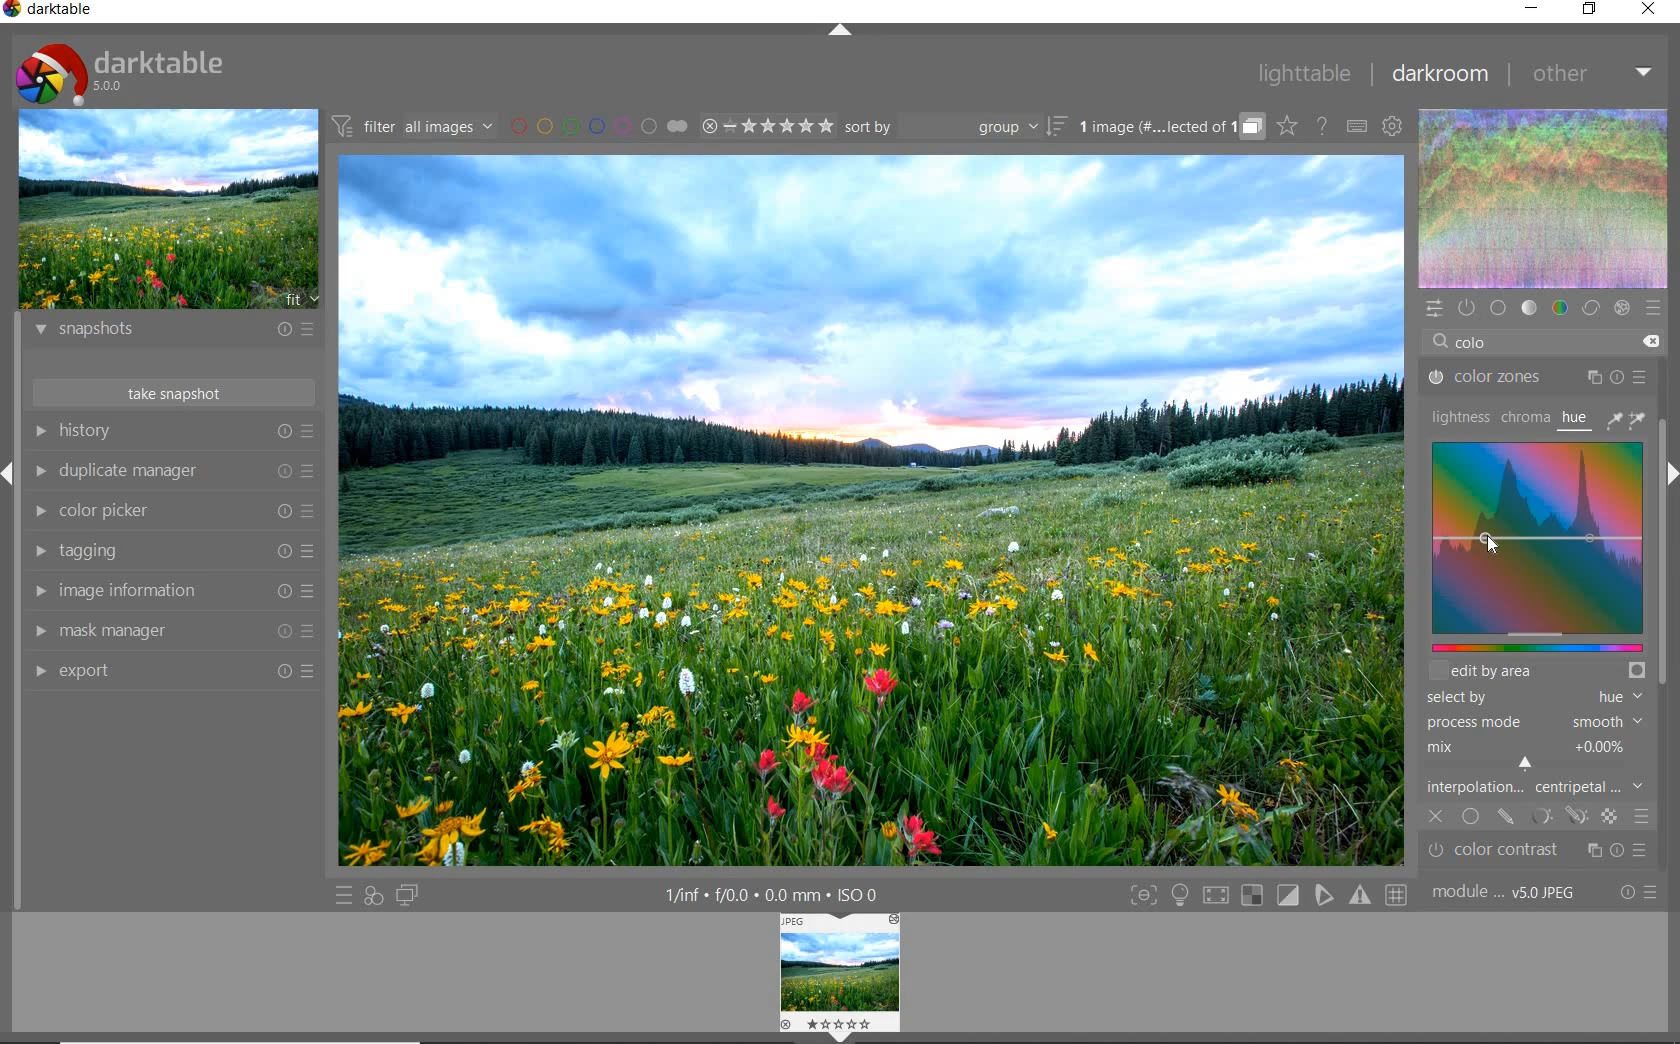 This screenshot has width=1680, height=1044. What do you see at coordinates (177, 473) in the screenshot?
I see `duplicate manager` at bounding box center [177, 473].